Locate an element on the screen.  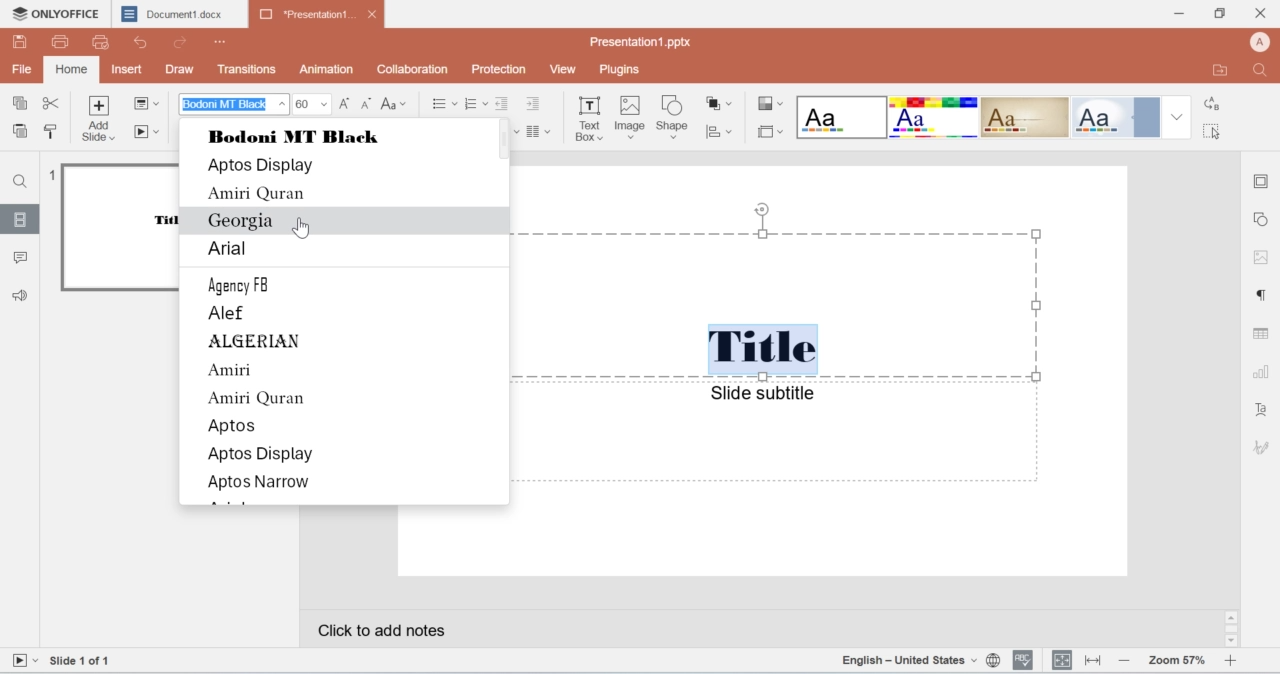
cut is located at coordinates (52, 105).